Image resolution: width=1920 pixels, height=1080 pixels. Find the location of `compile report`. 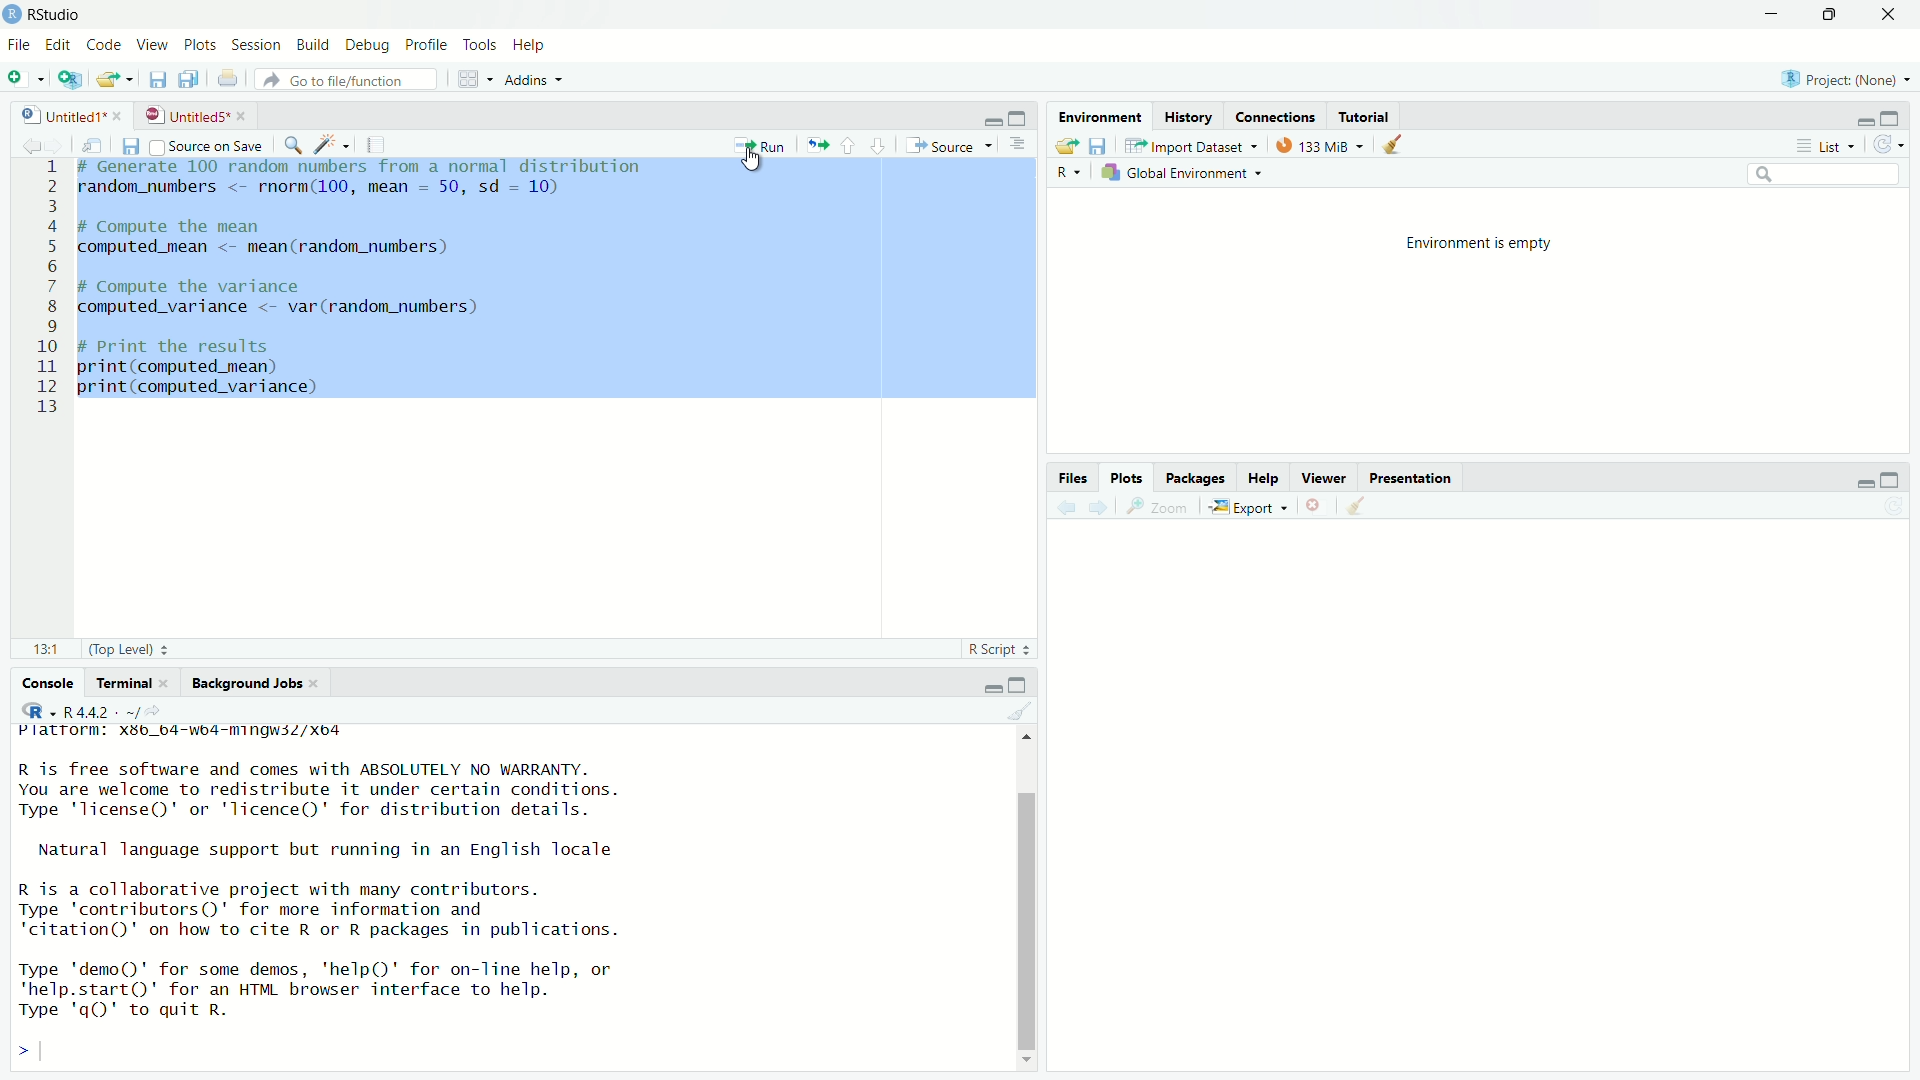

compile report is located at coordinates (377, 144).